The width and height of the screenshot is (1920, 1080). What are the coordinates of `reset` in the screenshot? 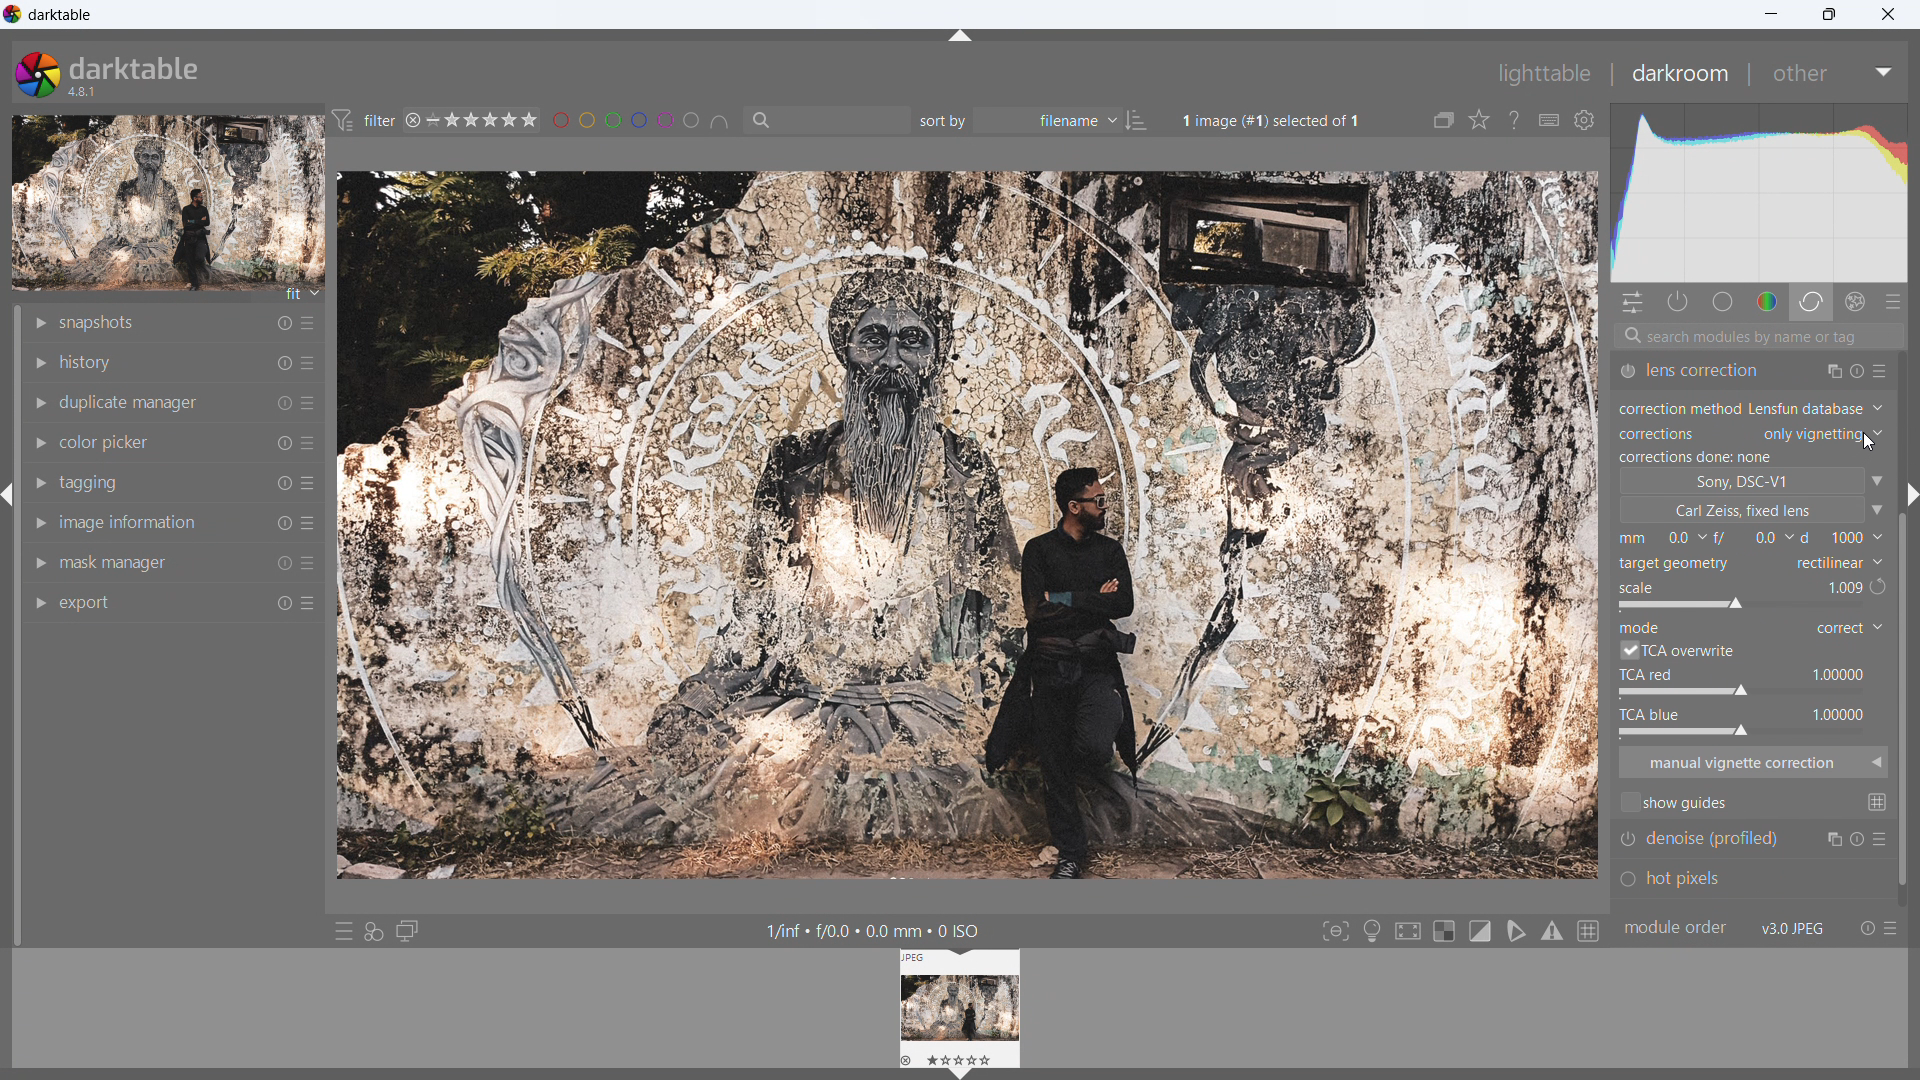 It's located at (284, 566).